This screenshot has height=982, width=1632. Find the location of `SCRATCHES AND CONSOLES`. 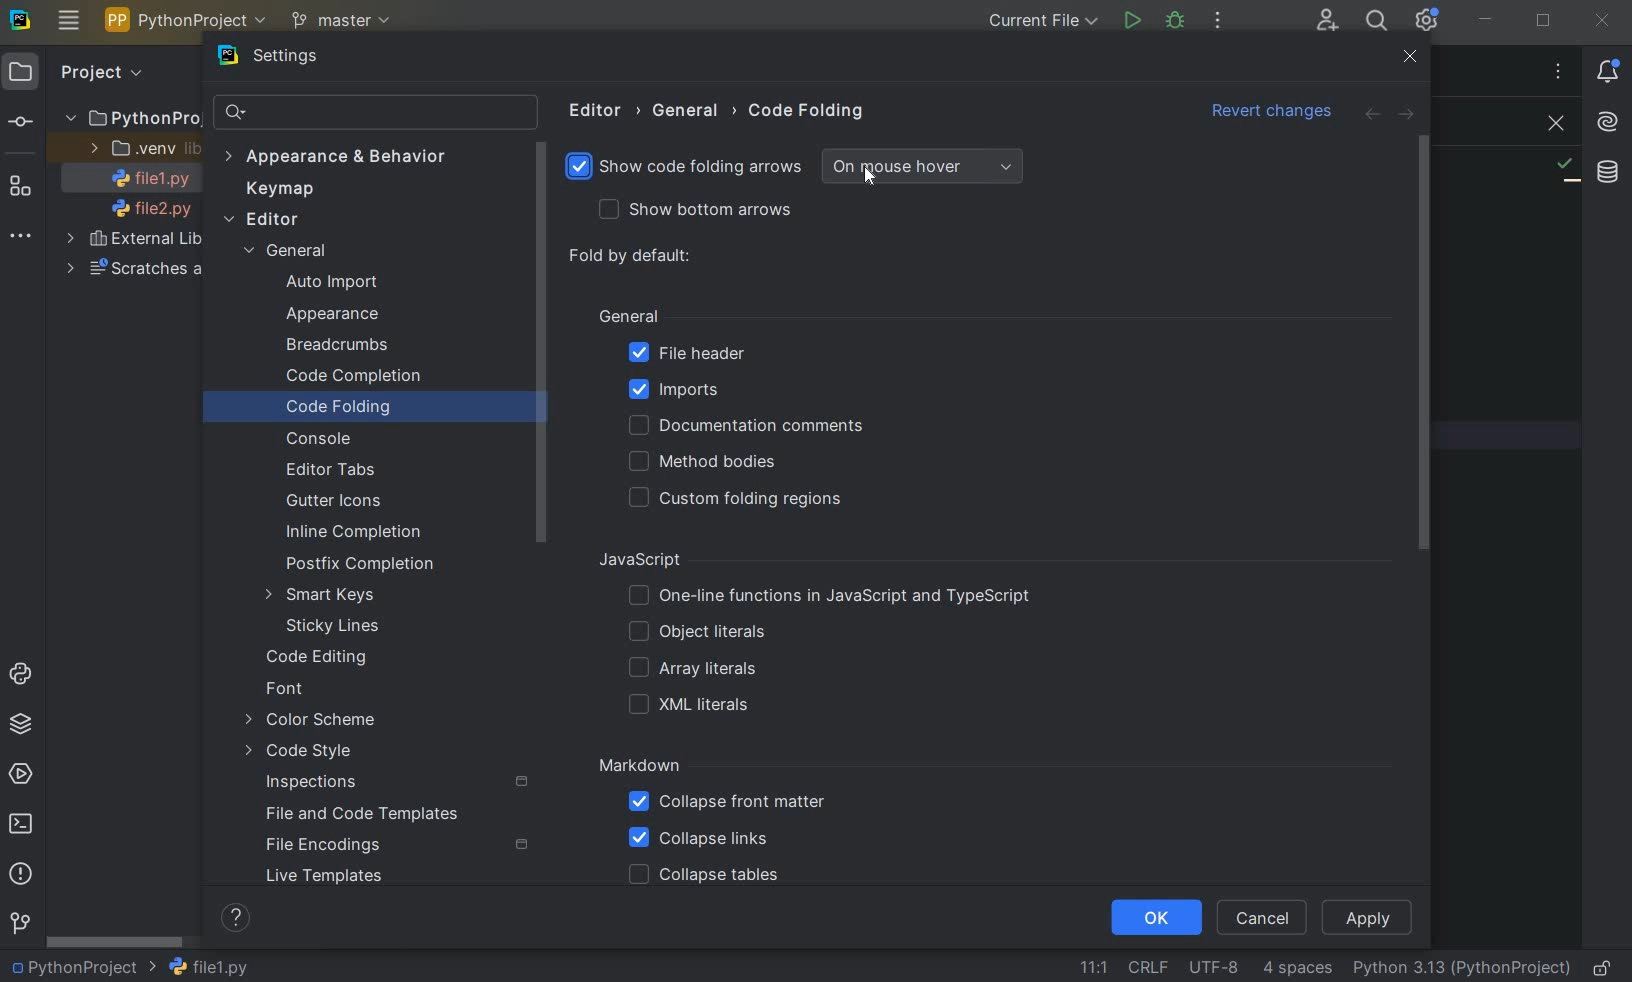

SCRATCHES AND CONSOLES is located at coordinates (131, 270).